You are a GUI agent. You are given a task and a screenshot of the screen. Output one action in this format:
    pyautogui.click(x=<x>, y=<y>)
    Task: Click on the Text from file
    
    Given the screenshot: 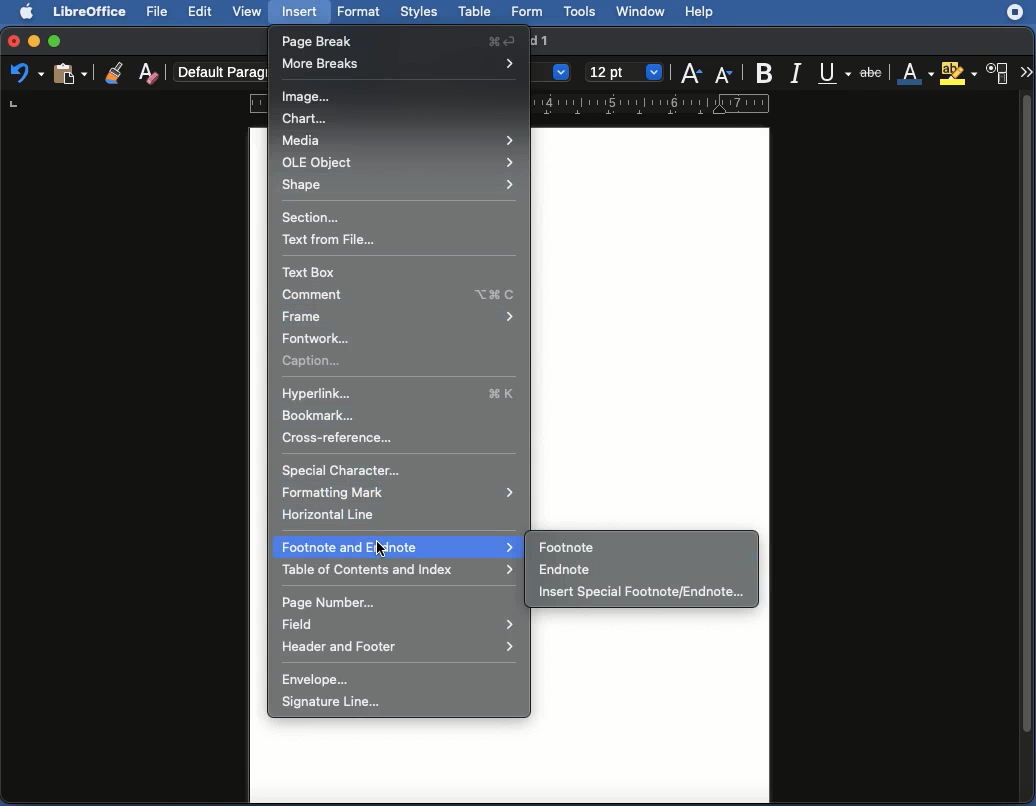 What is the action you would take?
    pyautogui.click(x=330, y=239)
    